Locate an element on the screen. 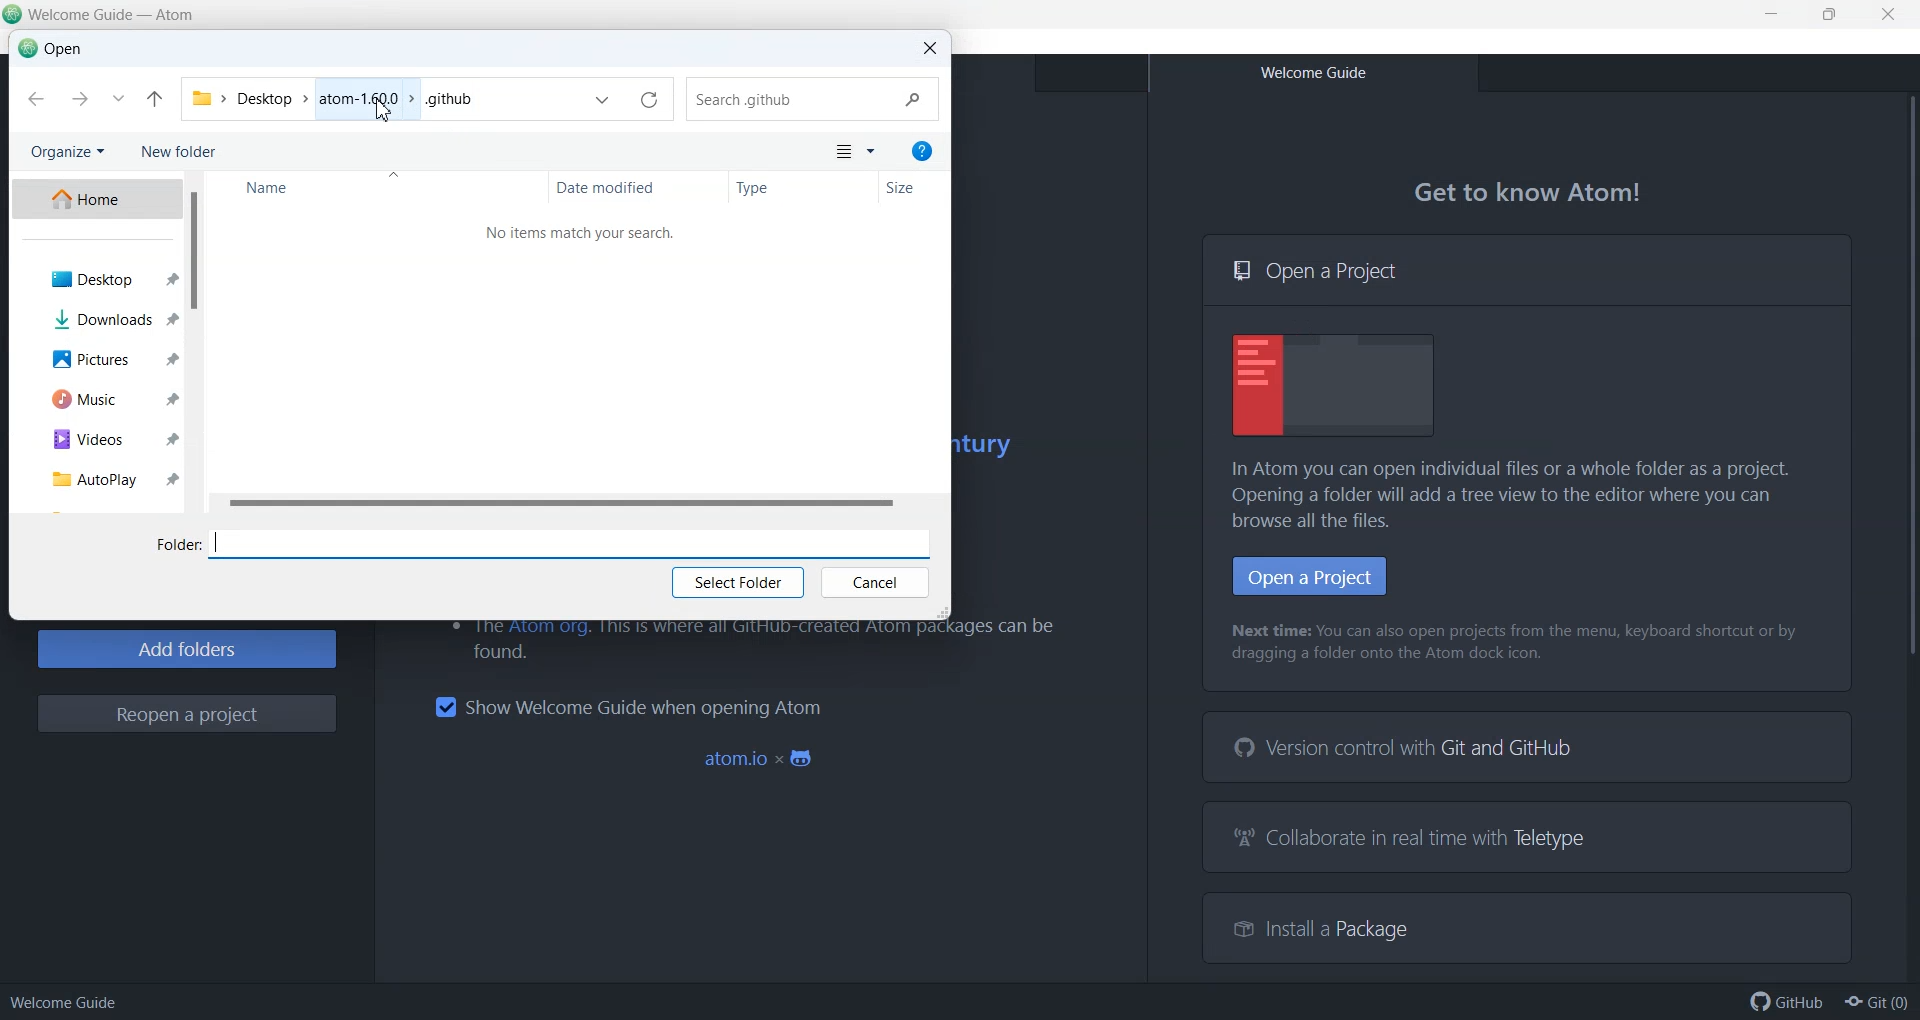 The width and height of the screenshot is (1920, 1020). Select Folder is located at coordinates (737, 584).